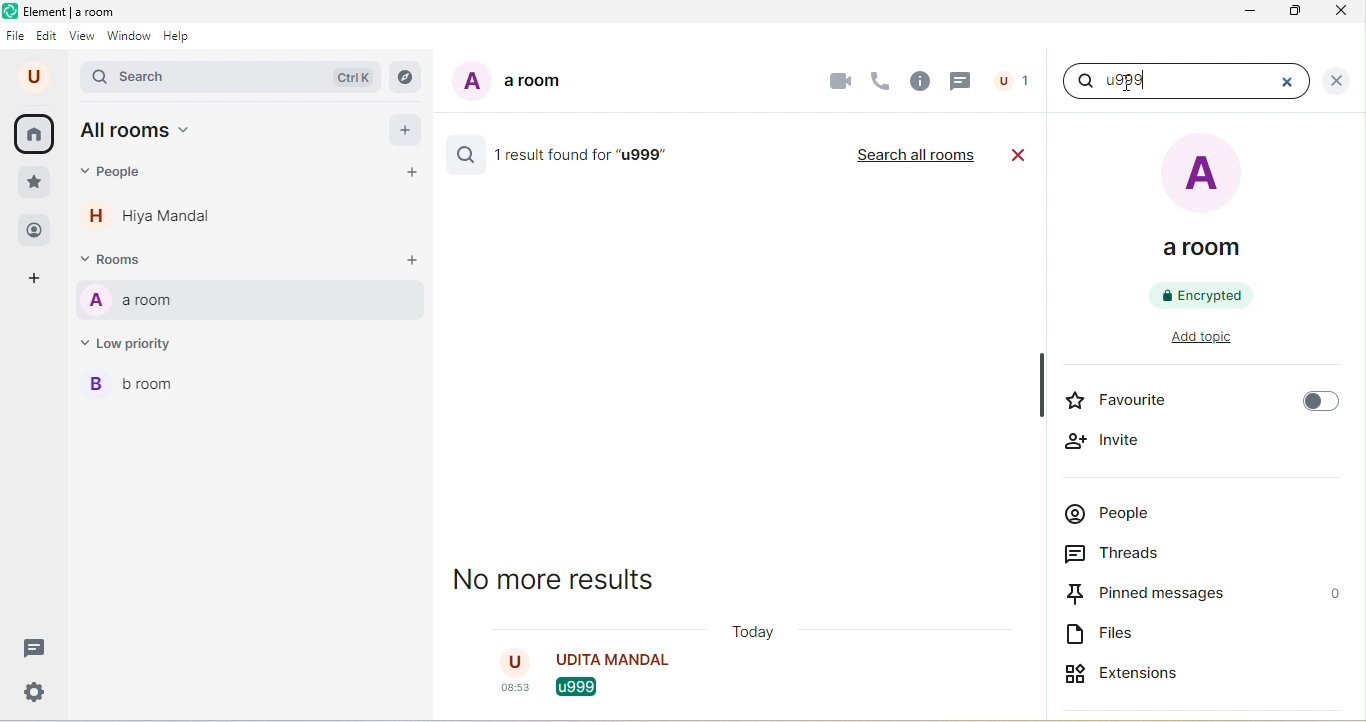 The height and width of the screenshot is (722, 1366). Describe the element at coordinates (1125, 86) in the screenshot. I see `cursor movement` at that location.